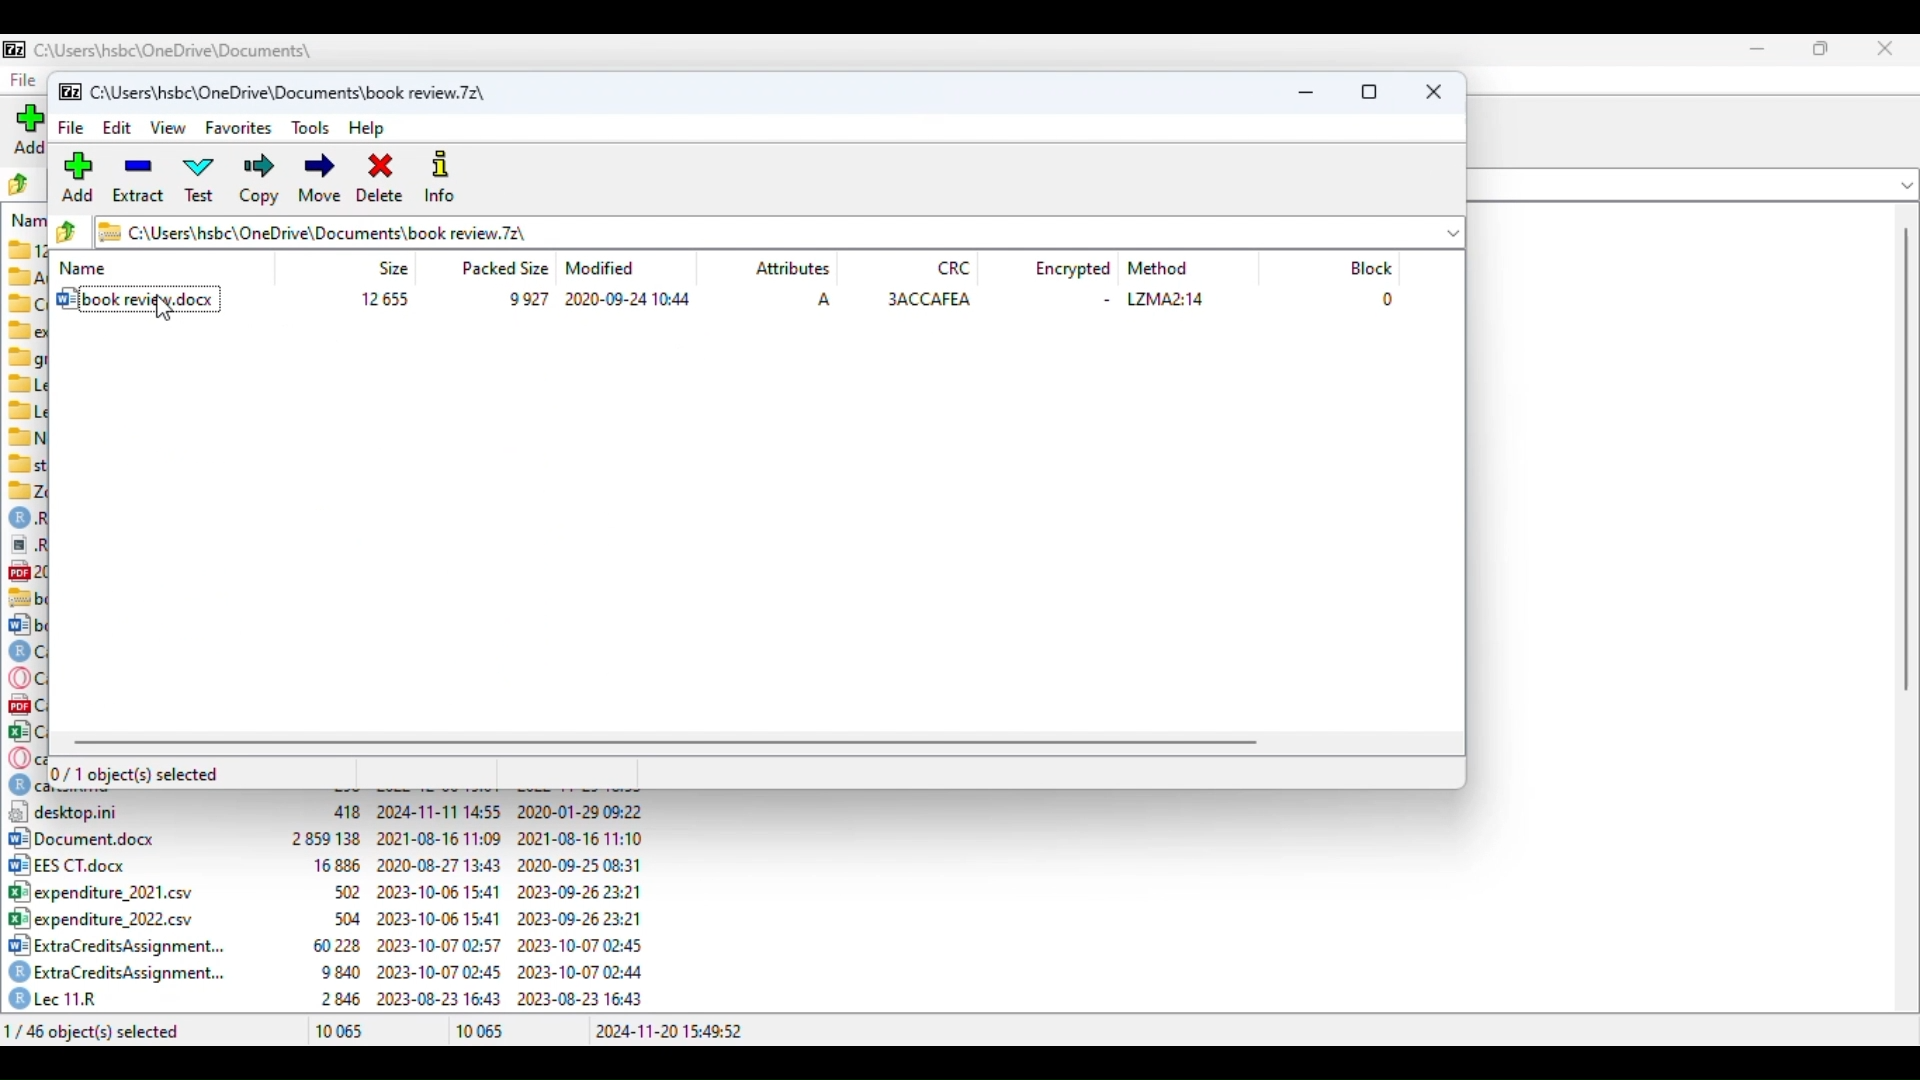  Describe the element at coordinates (16, 49) in the screenshot. I see `logo` at that location.